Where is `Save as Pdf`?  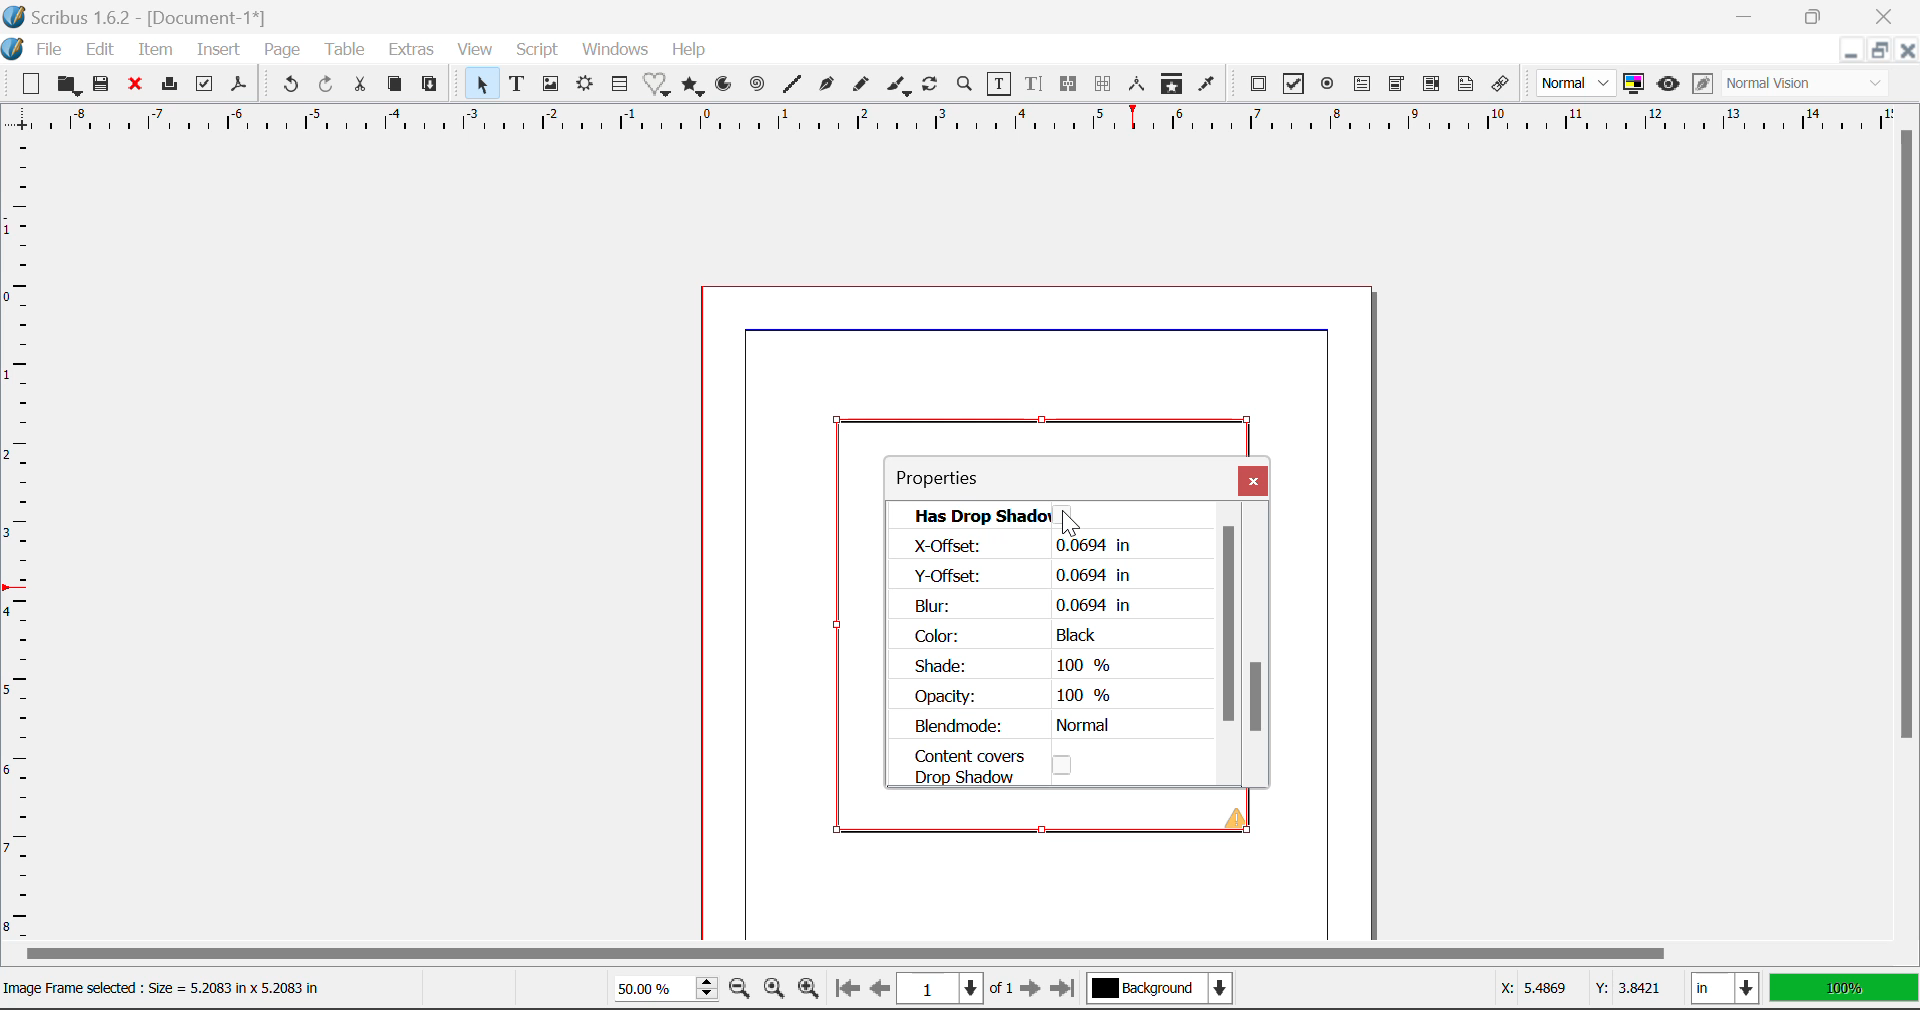
Save as Pdf is located at coordinates (241, 88).